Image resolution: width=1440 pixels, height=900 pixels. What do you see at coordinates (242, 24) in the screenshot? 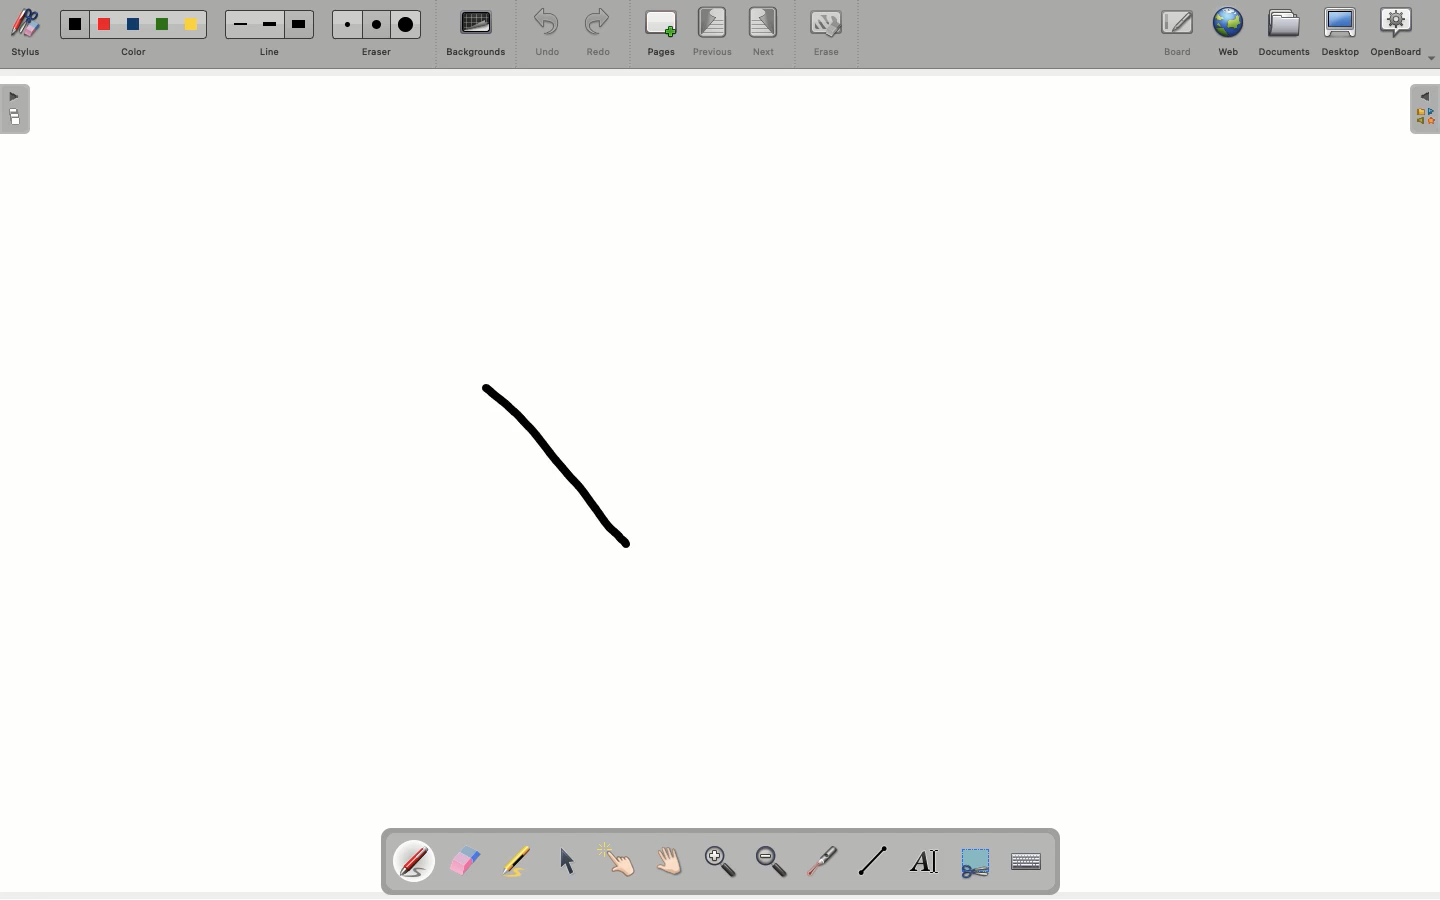
I see `Small` at bounding box center [242, 24].